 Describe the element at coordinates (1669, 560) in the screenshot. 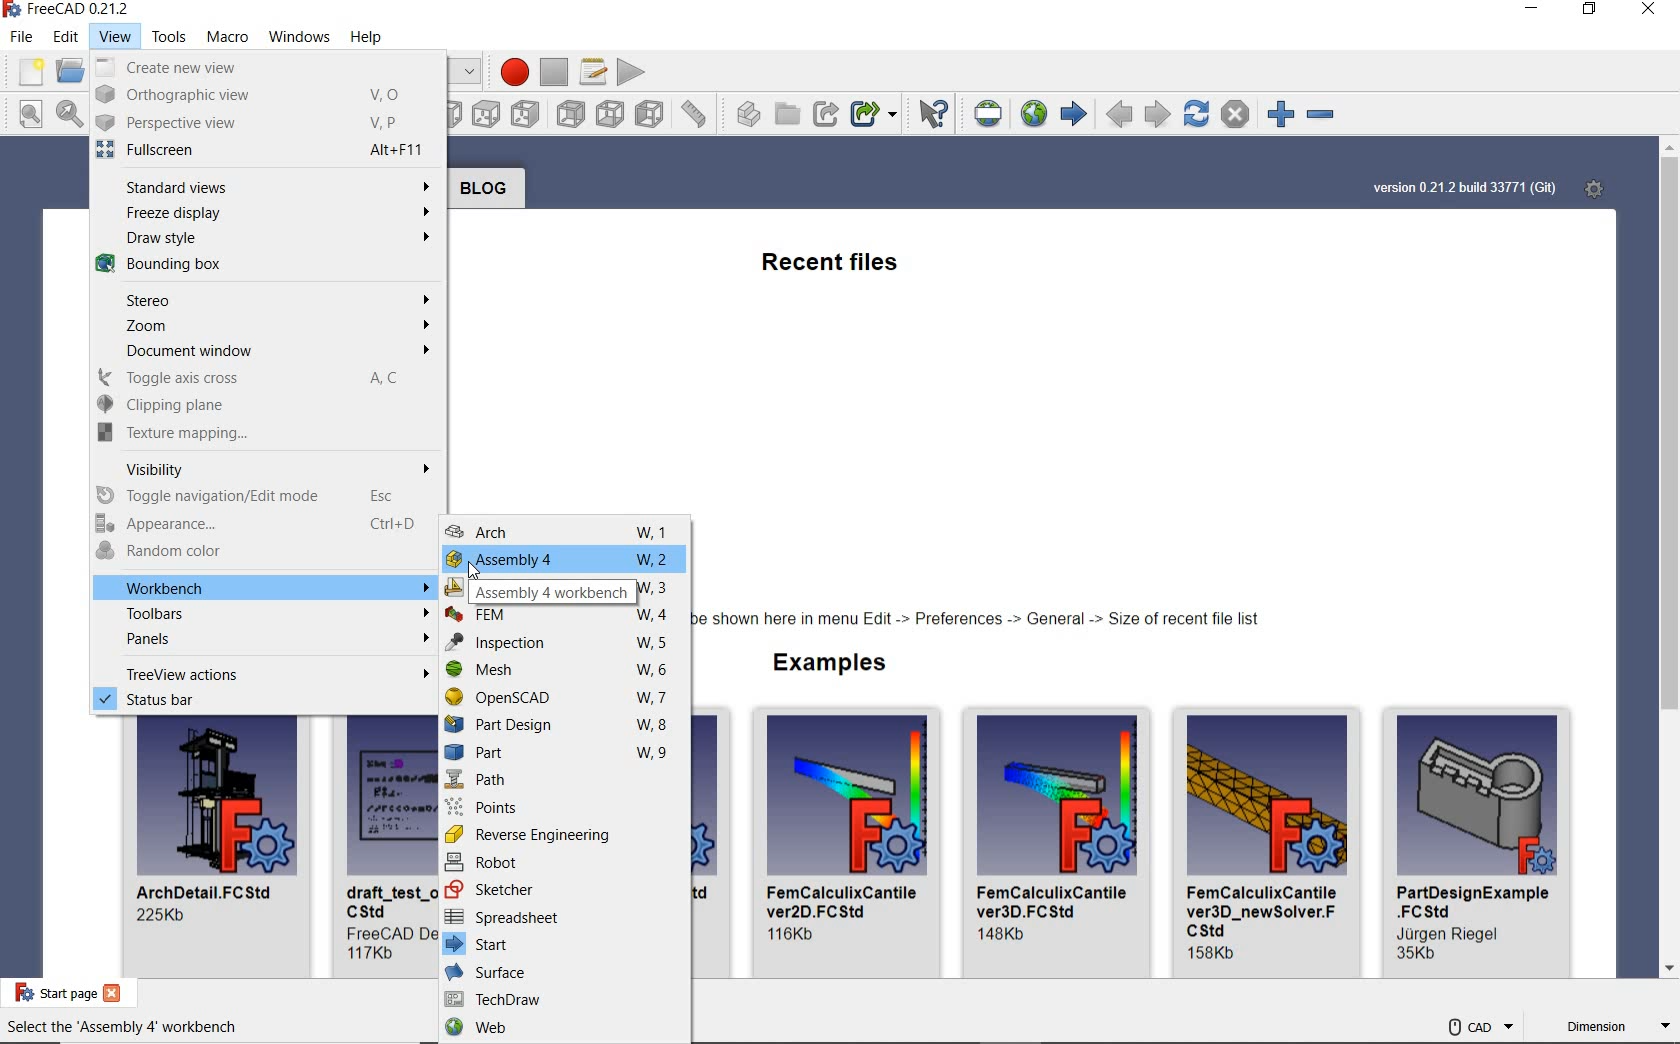

I see `scrollbar` at that location.